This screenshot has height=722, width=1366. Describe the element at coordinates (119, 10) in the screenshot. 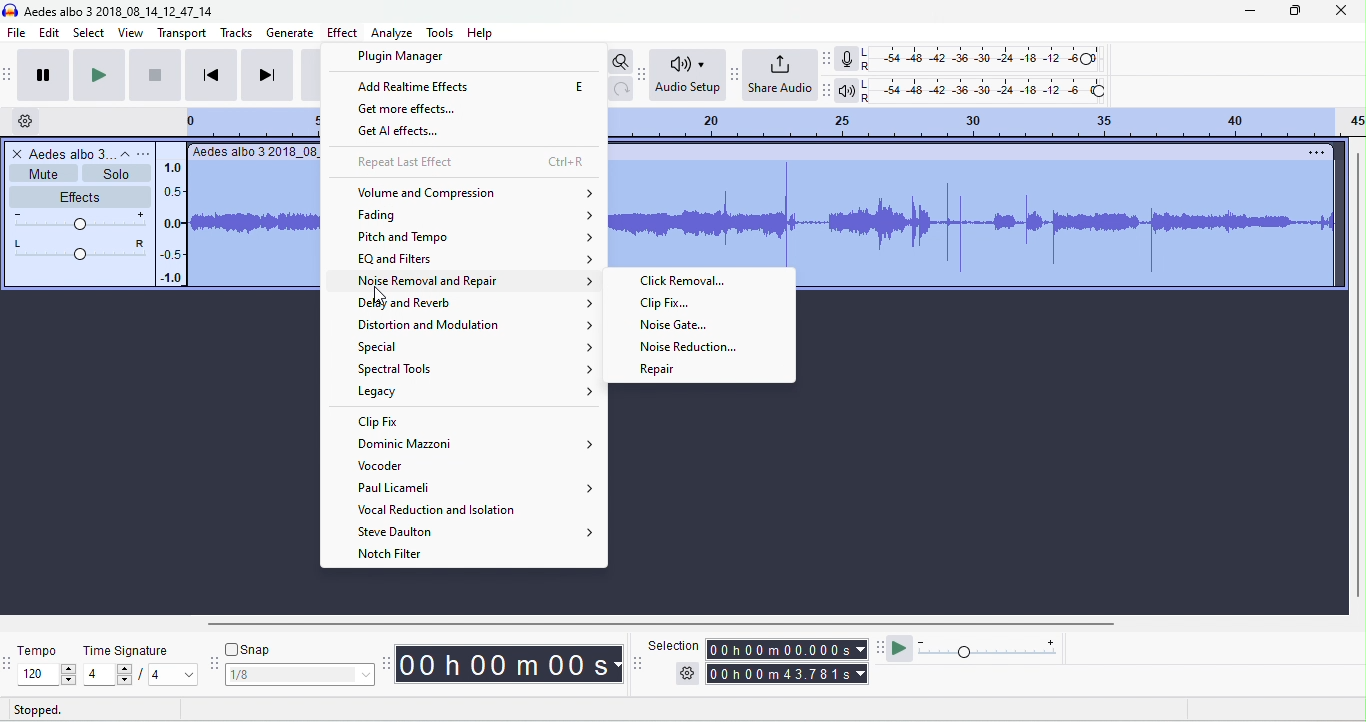

I see `title` at that location.